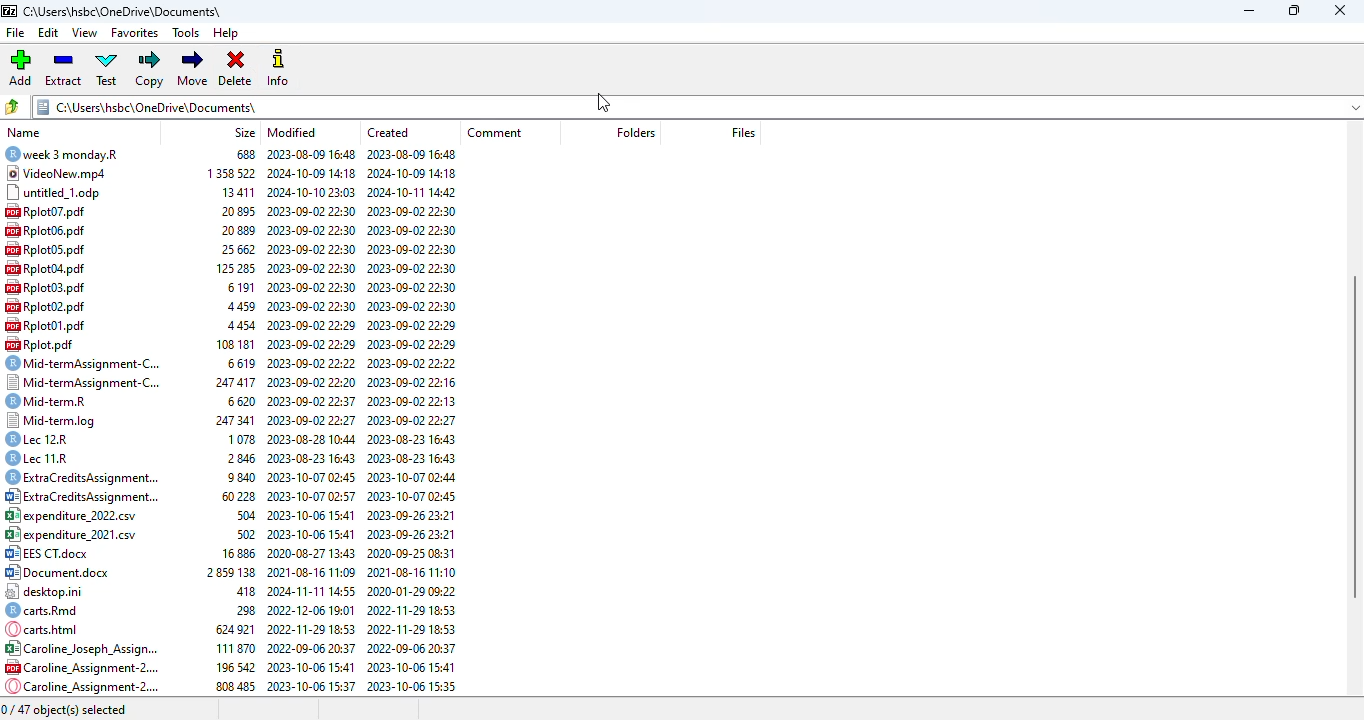 The image size is (1364, 720). I want to click on Rplot05.pdf, so click(52, 249).